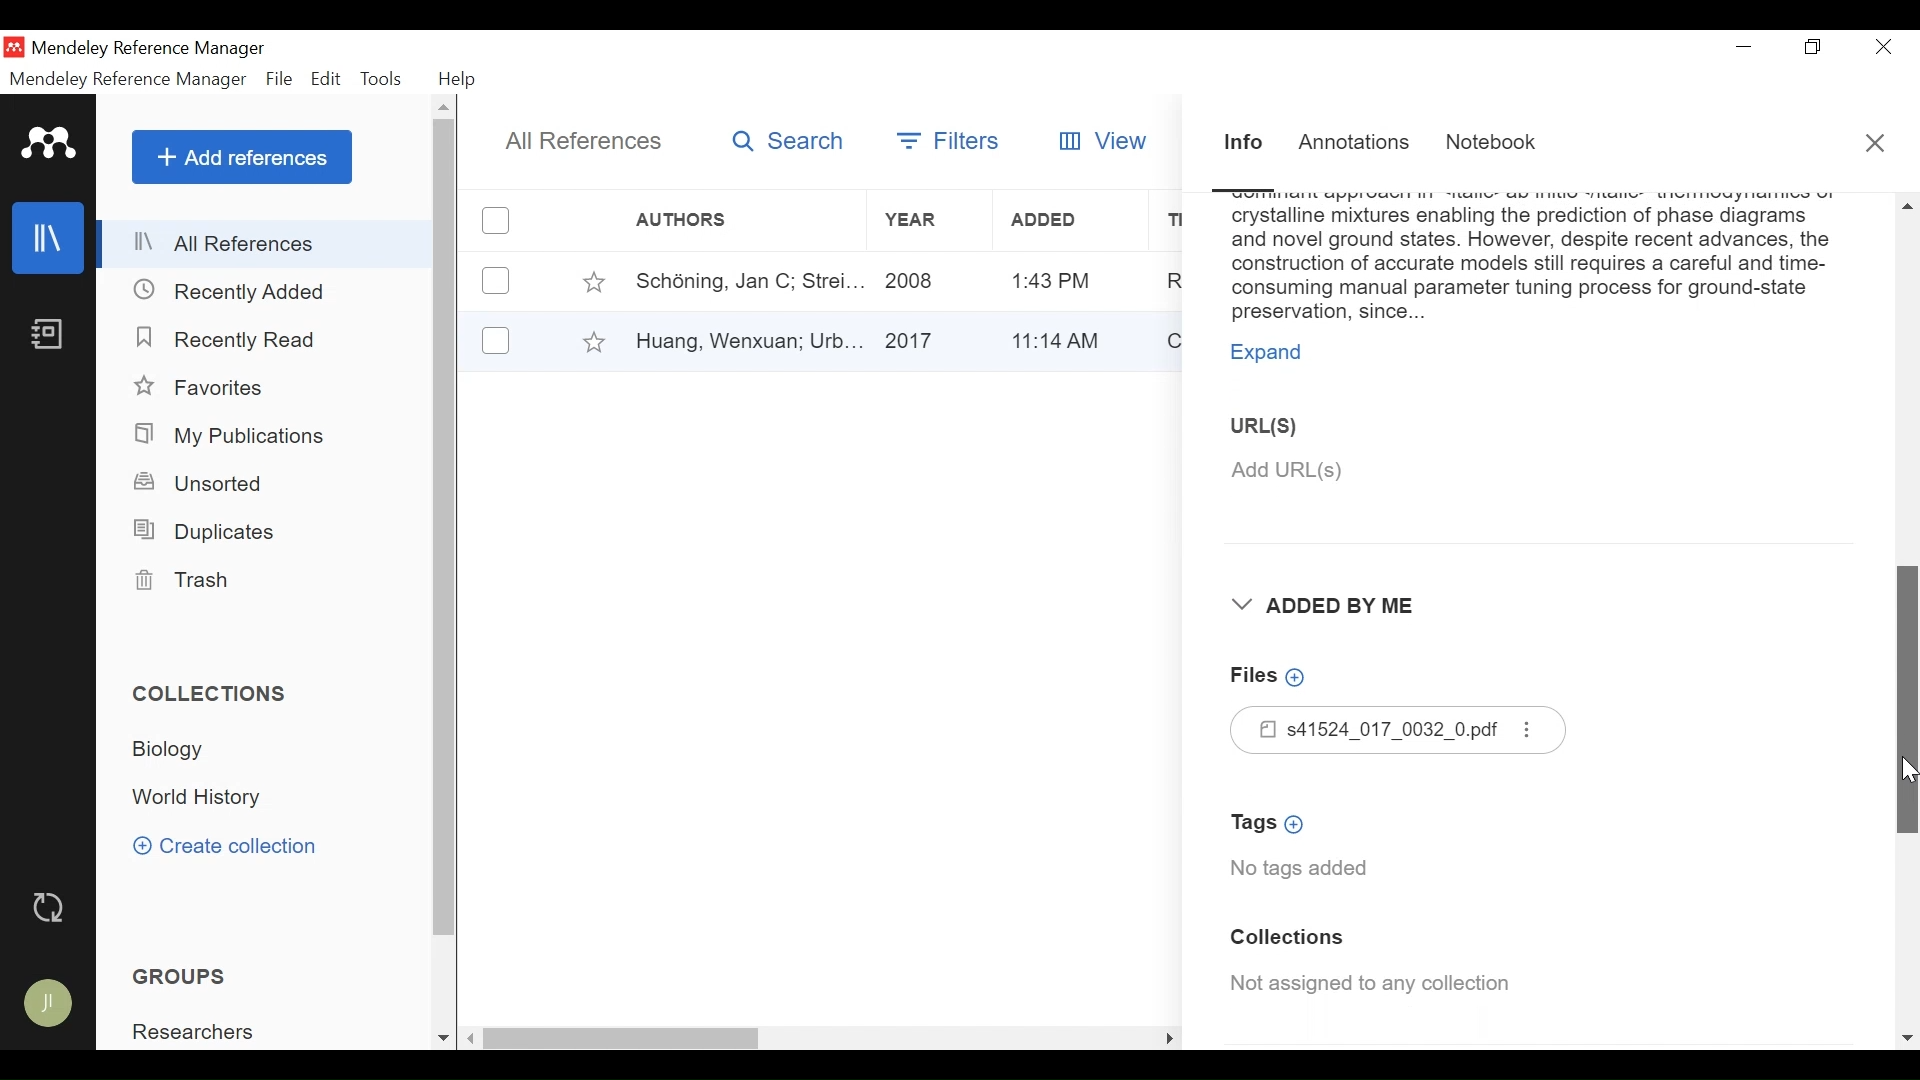 The width and height of the screenshot is (1920, 1080). What do you see at coordinates (1532, 260) in the screenshot?
I see `Abstract` at bounding box center [1532, 260].